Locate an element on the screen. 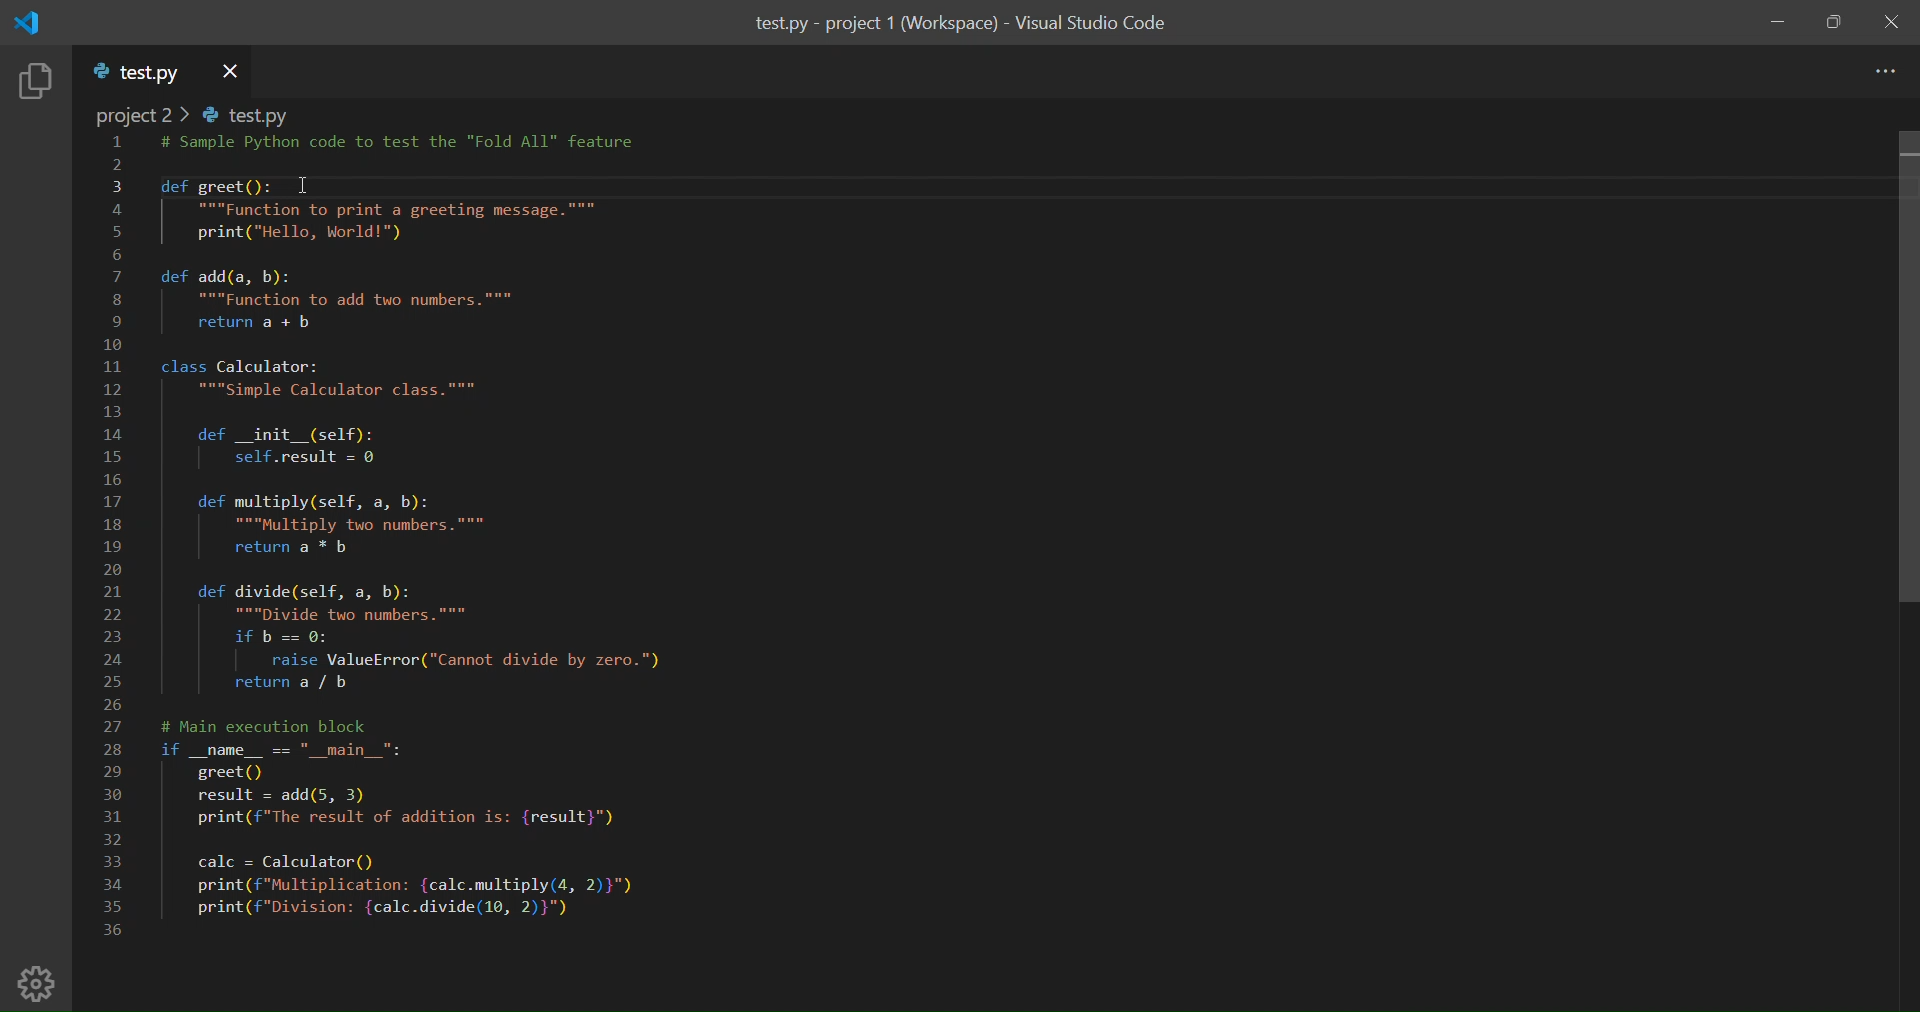  file name is located at coordinates (138, 73).